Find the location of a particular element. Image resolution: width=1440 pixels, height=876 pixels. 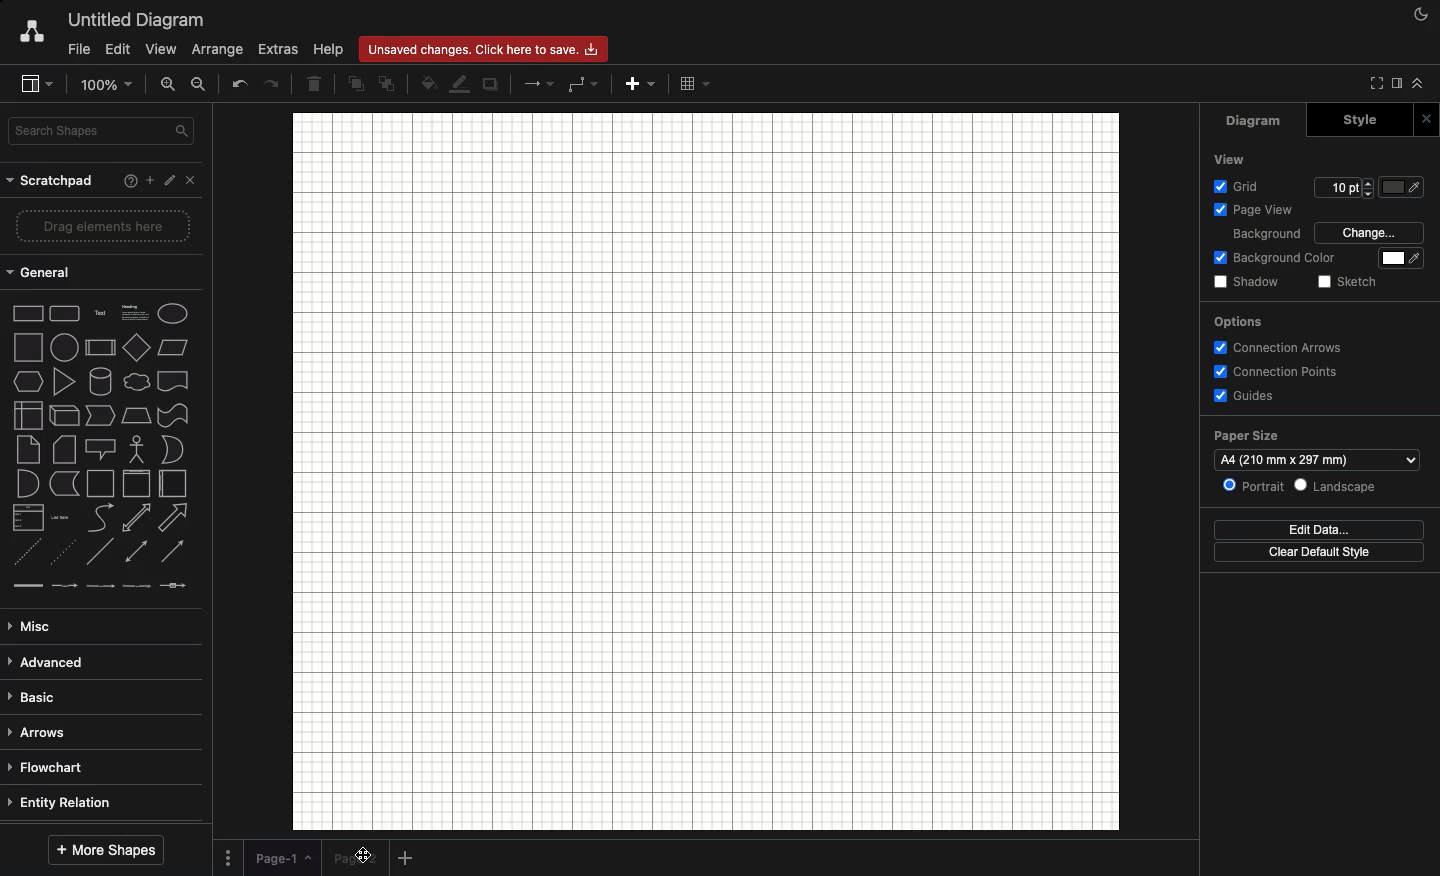

Close is located at coordinates (196, 182).